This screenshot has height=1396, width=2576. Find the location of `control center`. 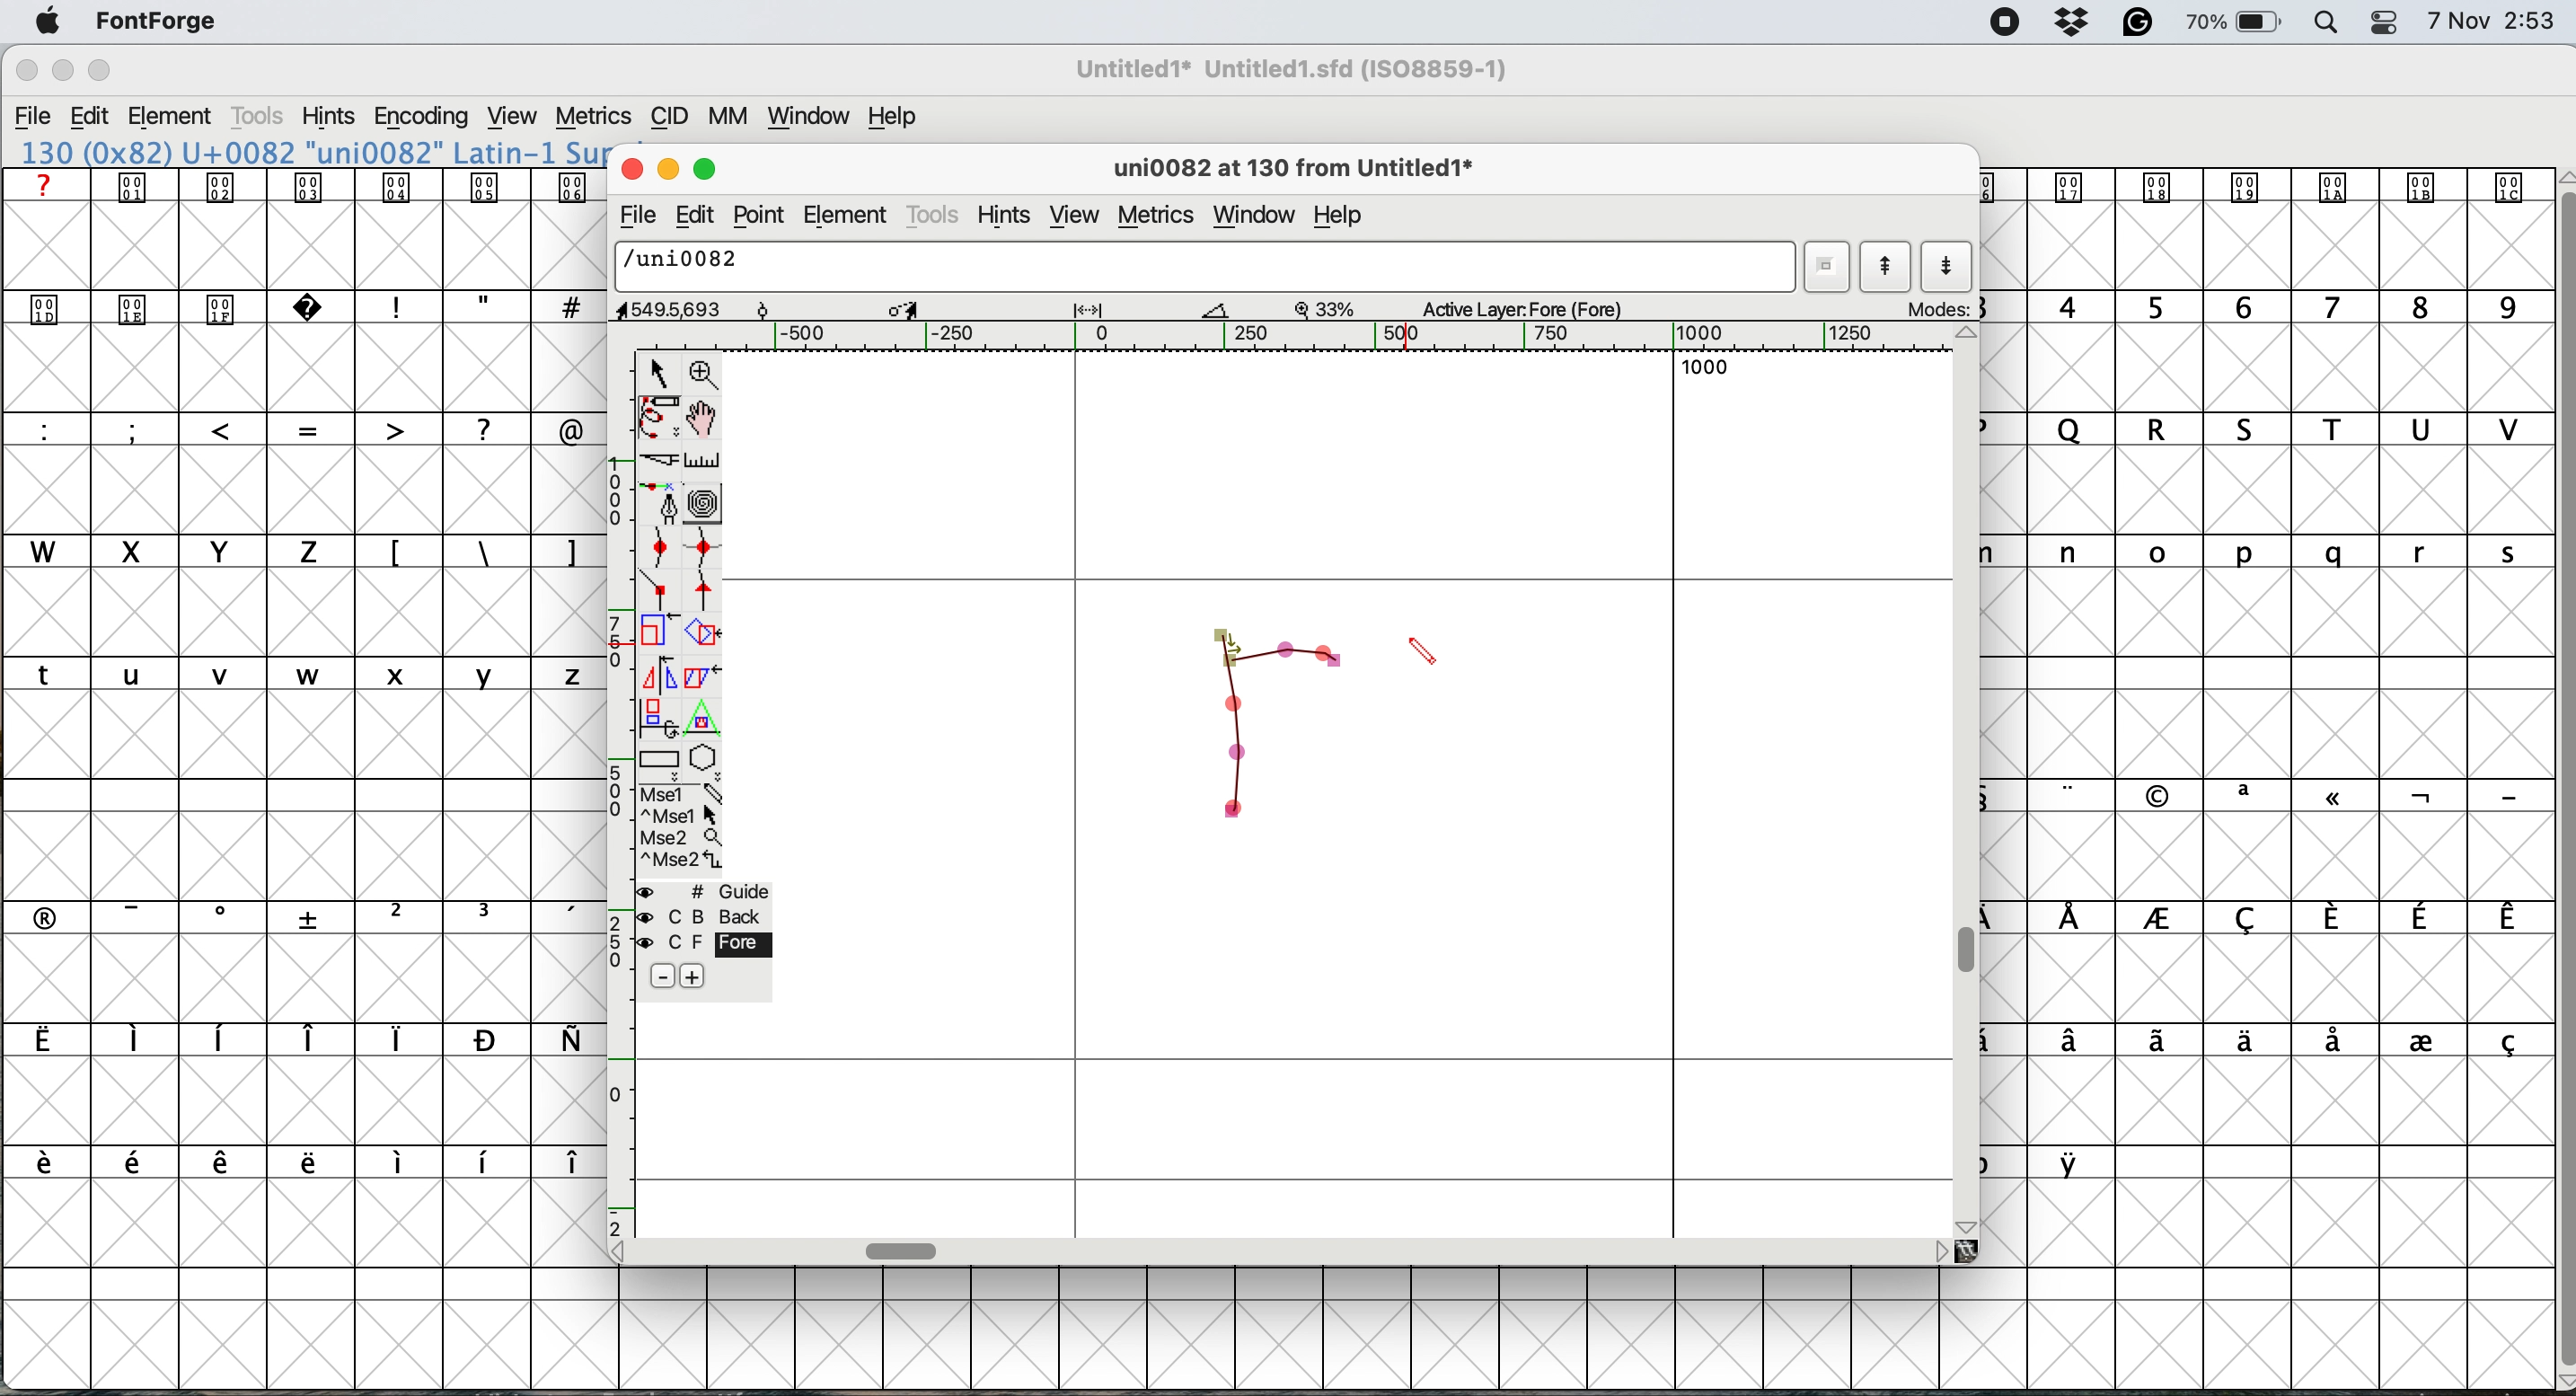

control center is located at coordinates (2391, 21).